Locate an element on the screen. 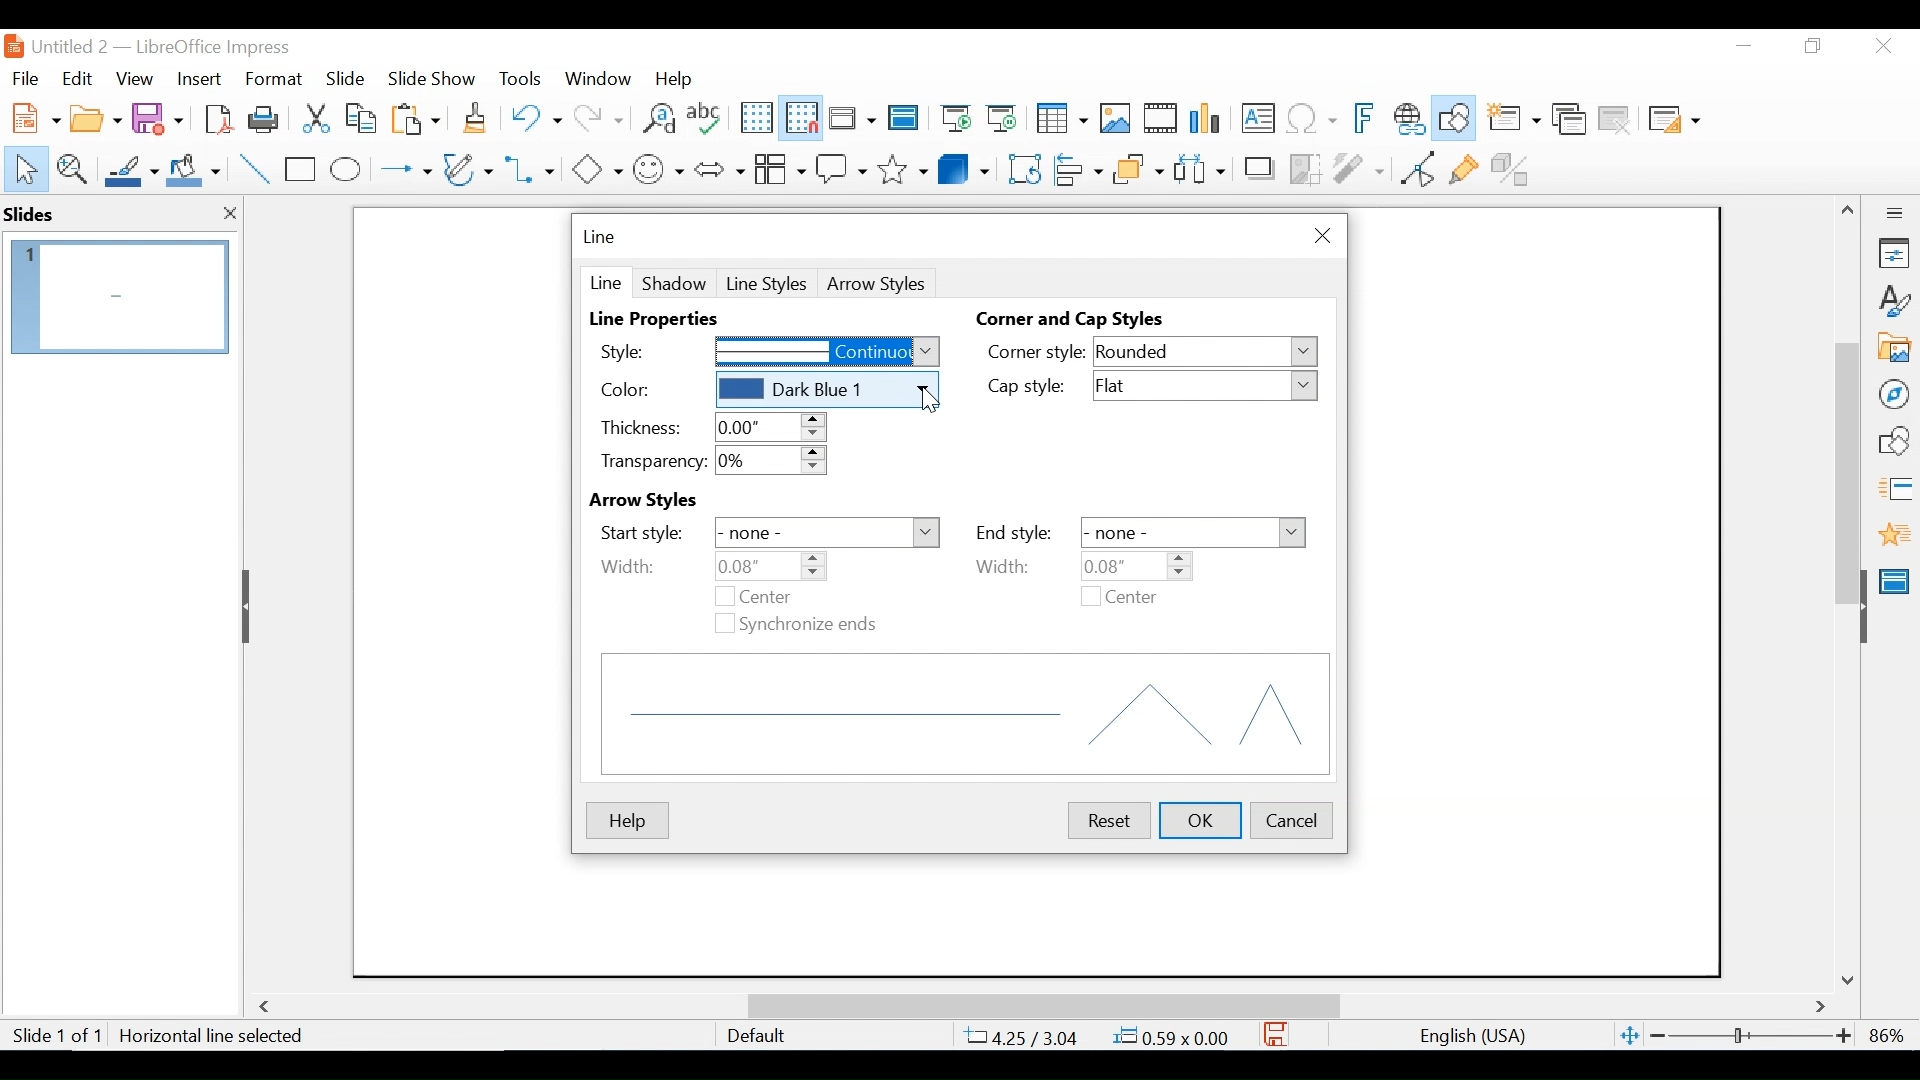 The image size is (1920, 1080). 0.08" is located at coordinates (772, 566).